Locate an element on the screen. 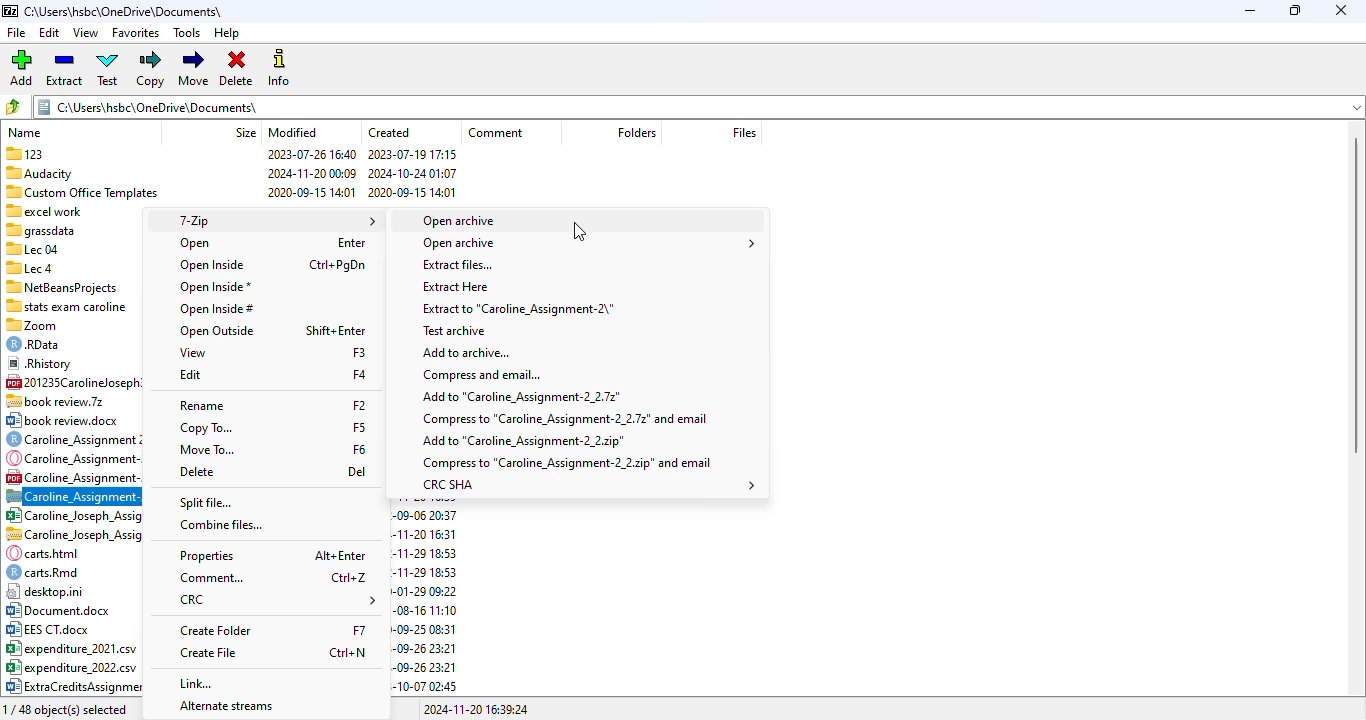  browse folders is located at coordinates (13, 107).